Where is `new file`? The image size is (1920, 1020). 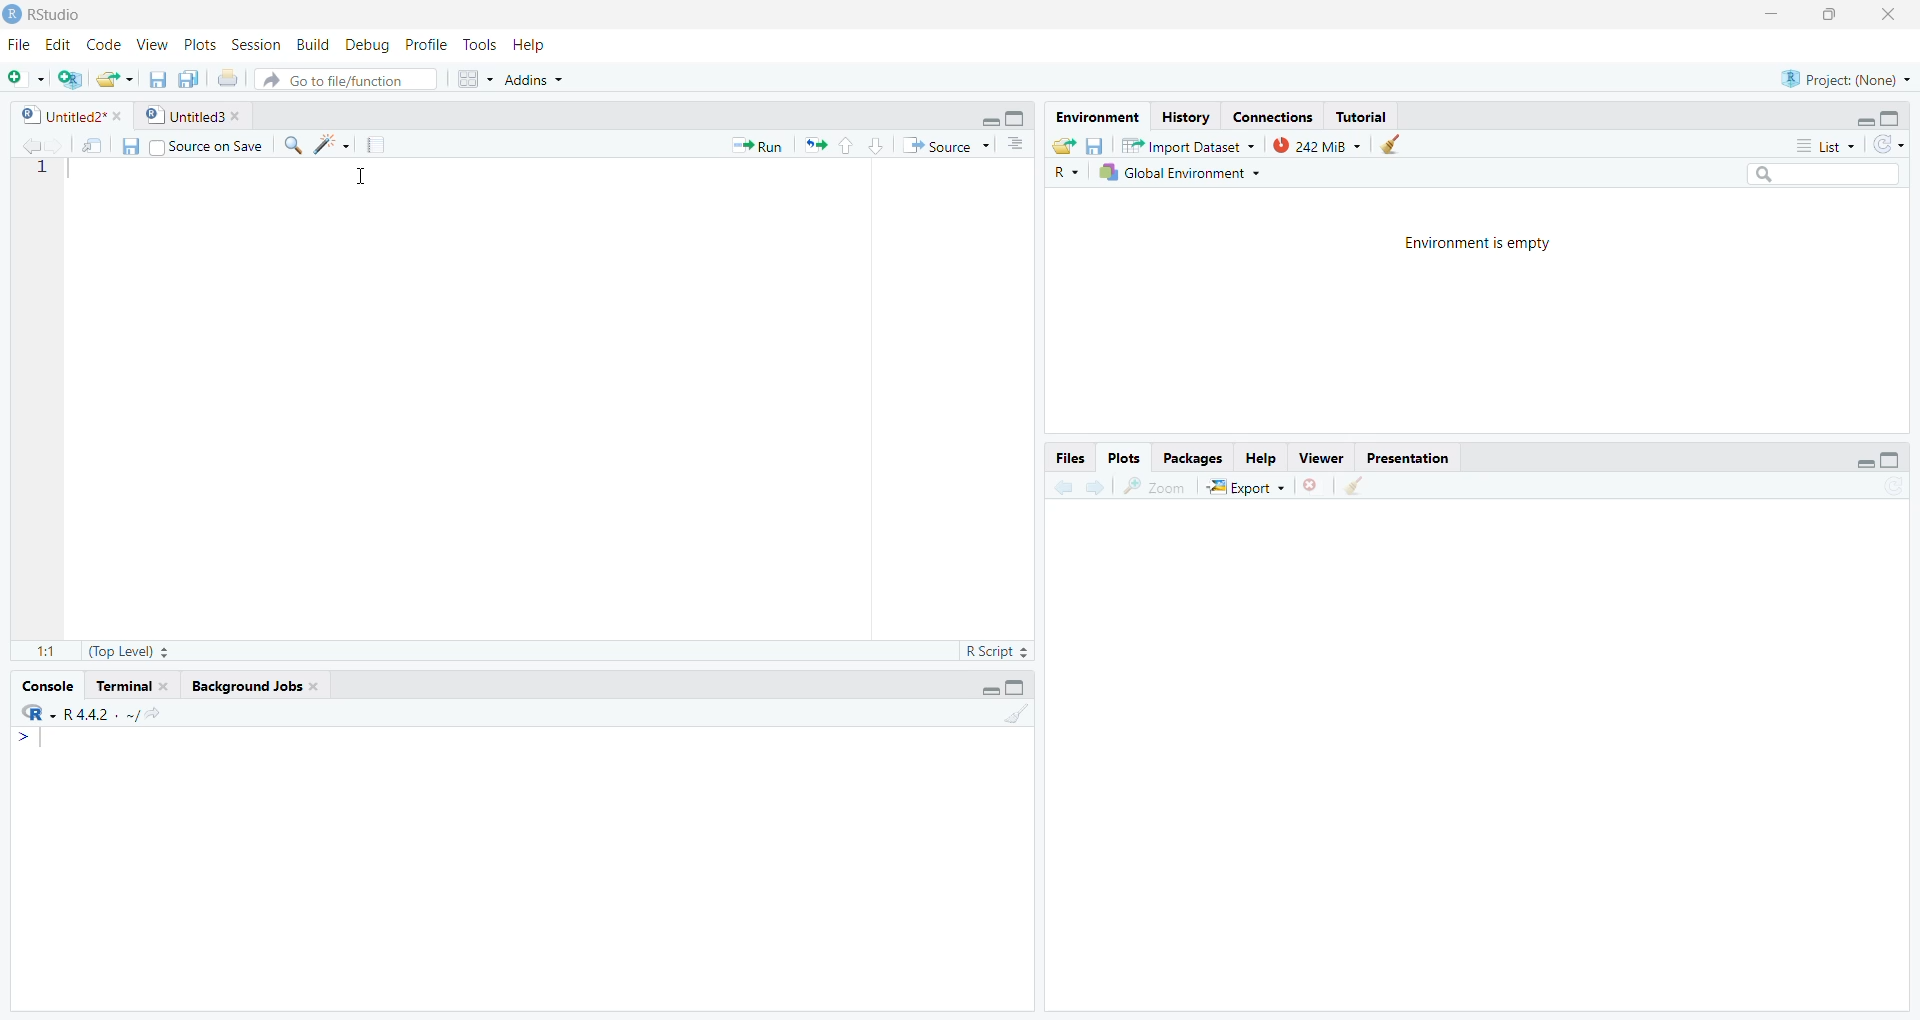
new file is located at coordinates (26, 79).